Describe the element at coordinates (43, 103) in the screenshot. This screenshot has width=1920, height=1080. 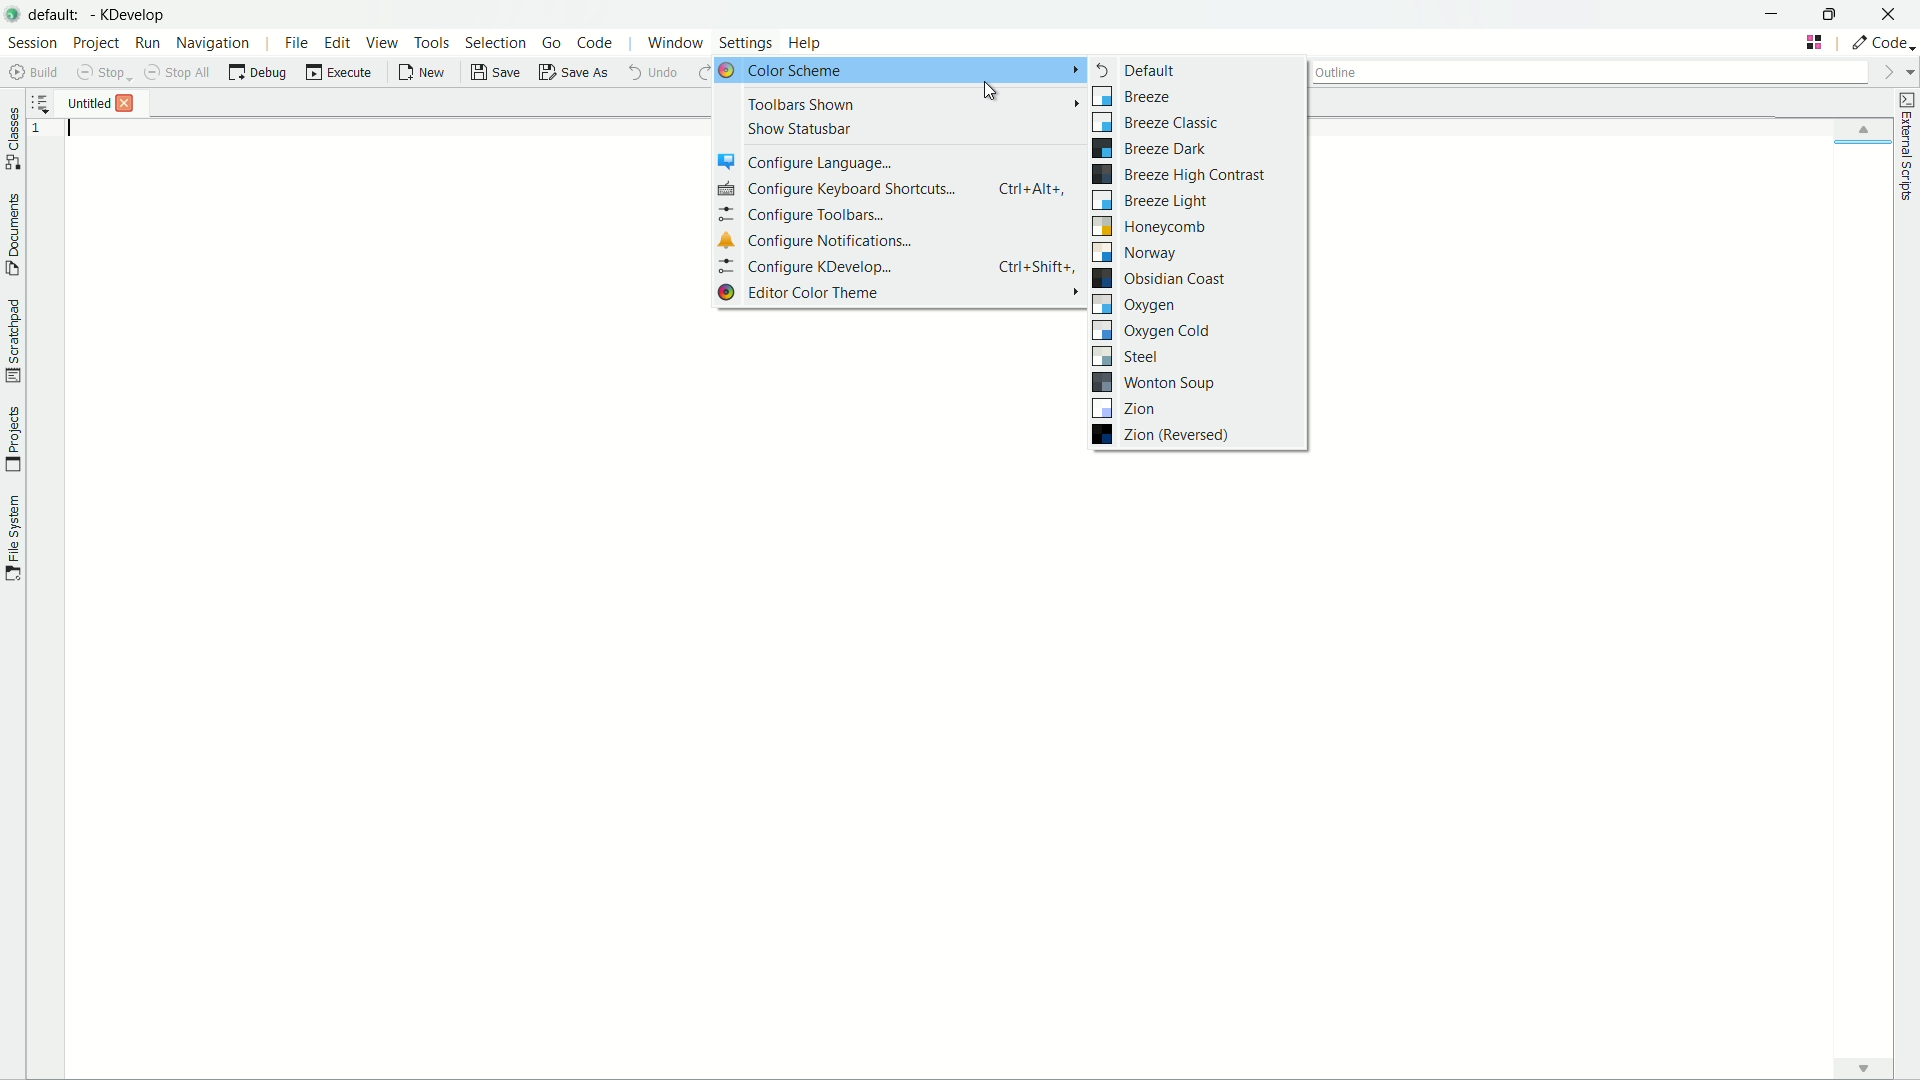
I see `show sorted list of opened documents` at that location.